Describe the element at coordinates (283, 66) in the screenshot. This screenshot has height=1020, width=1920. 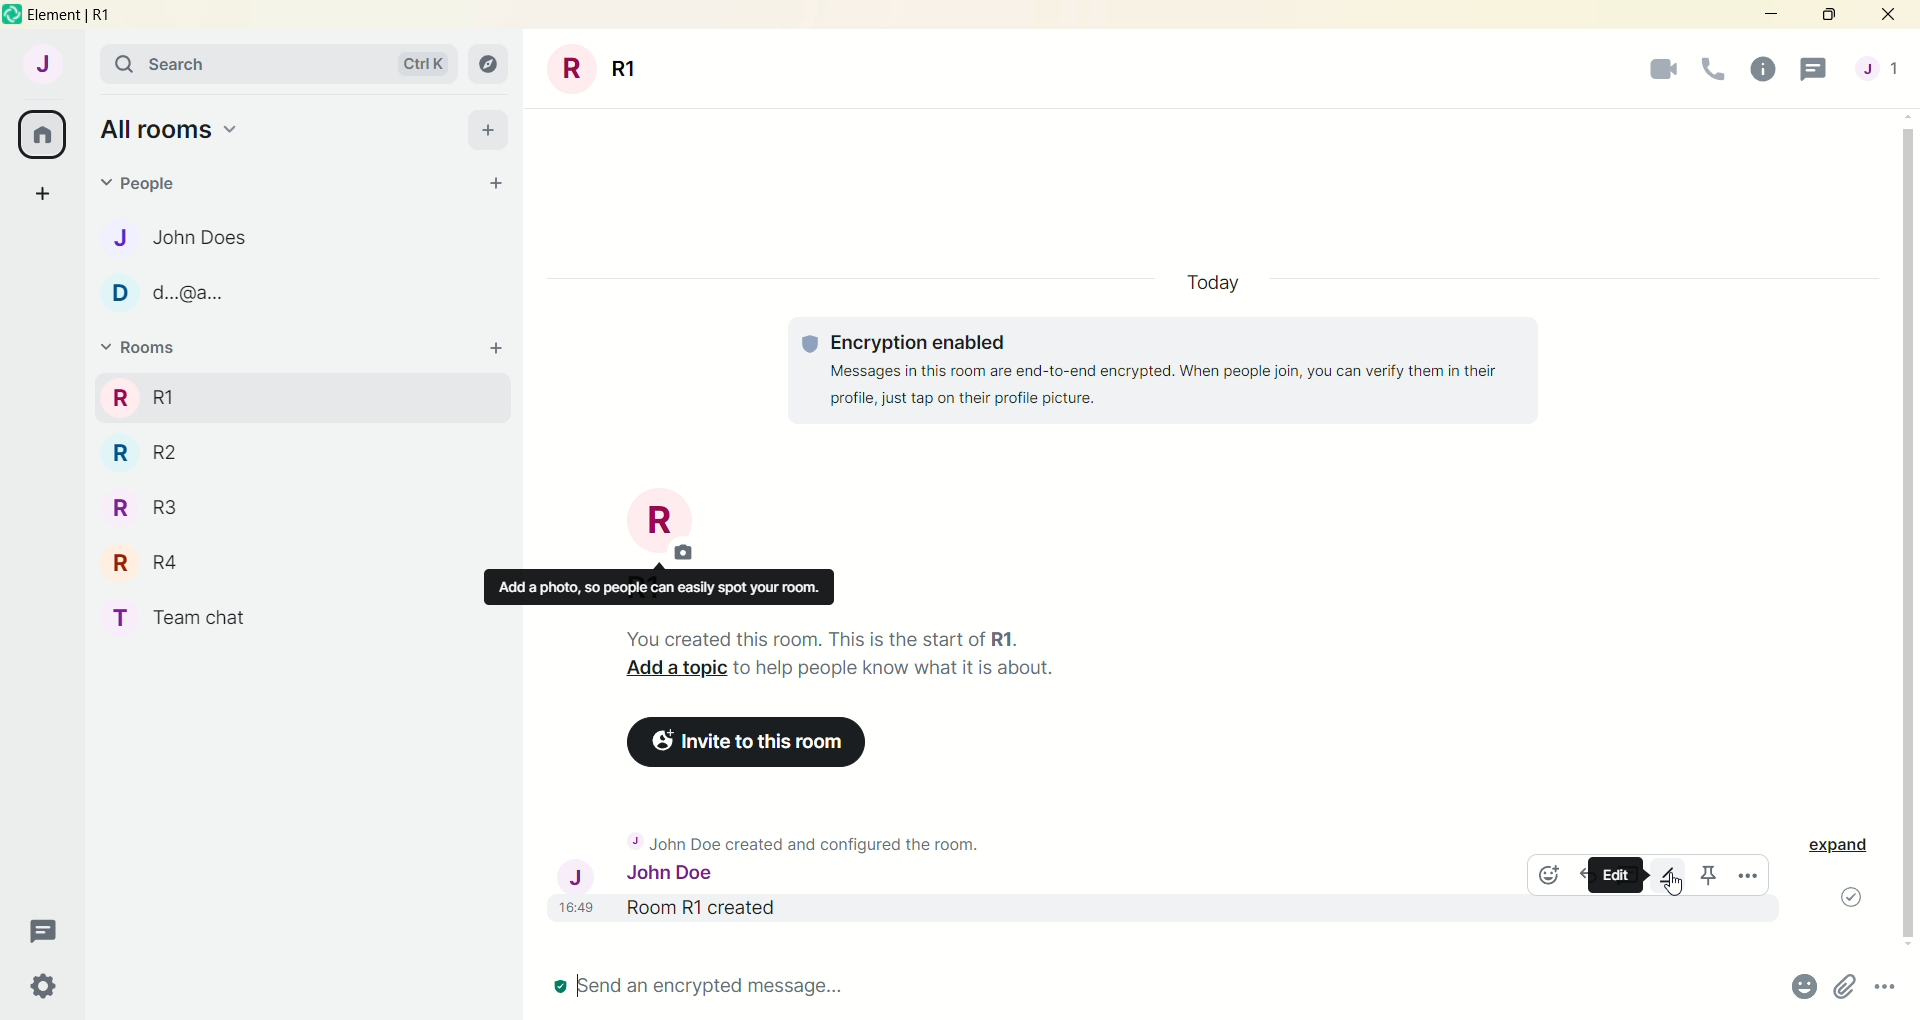
I see `search` at that location.